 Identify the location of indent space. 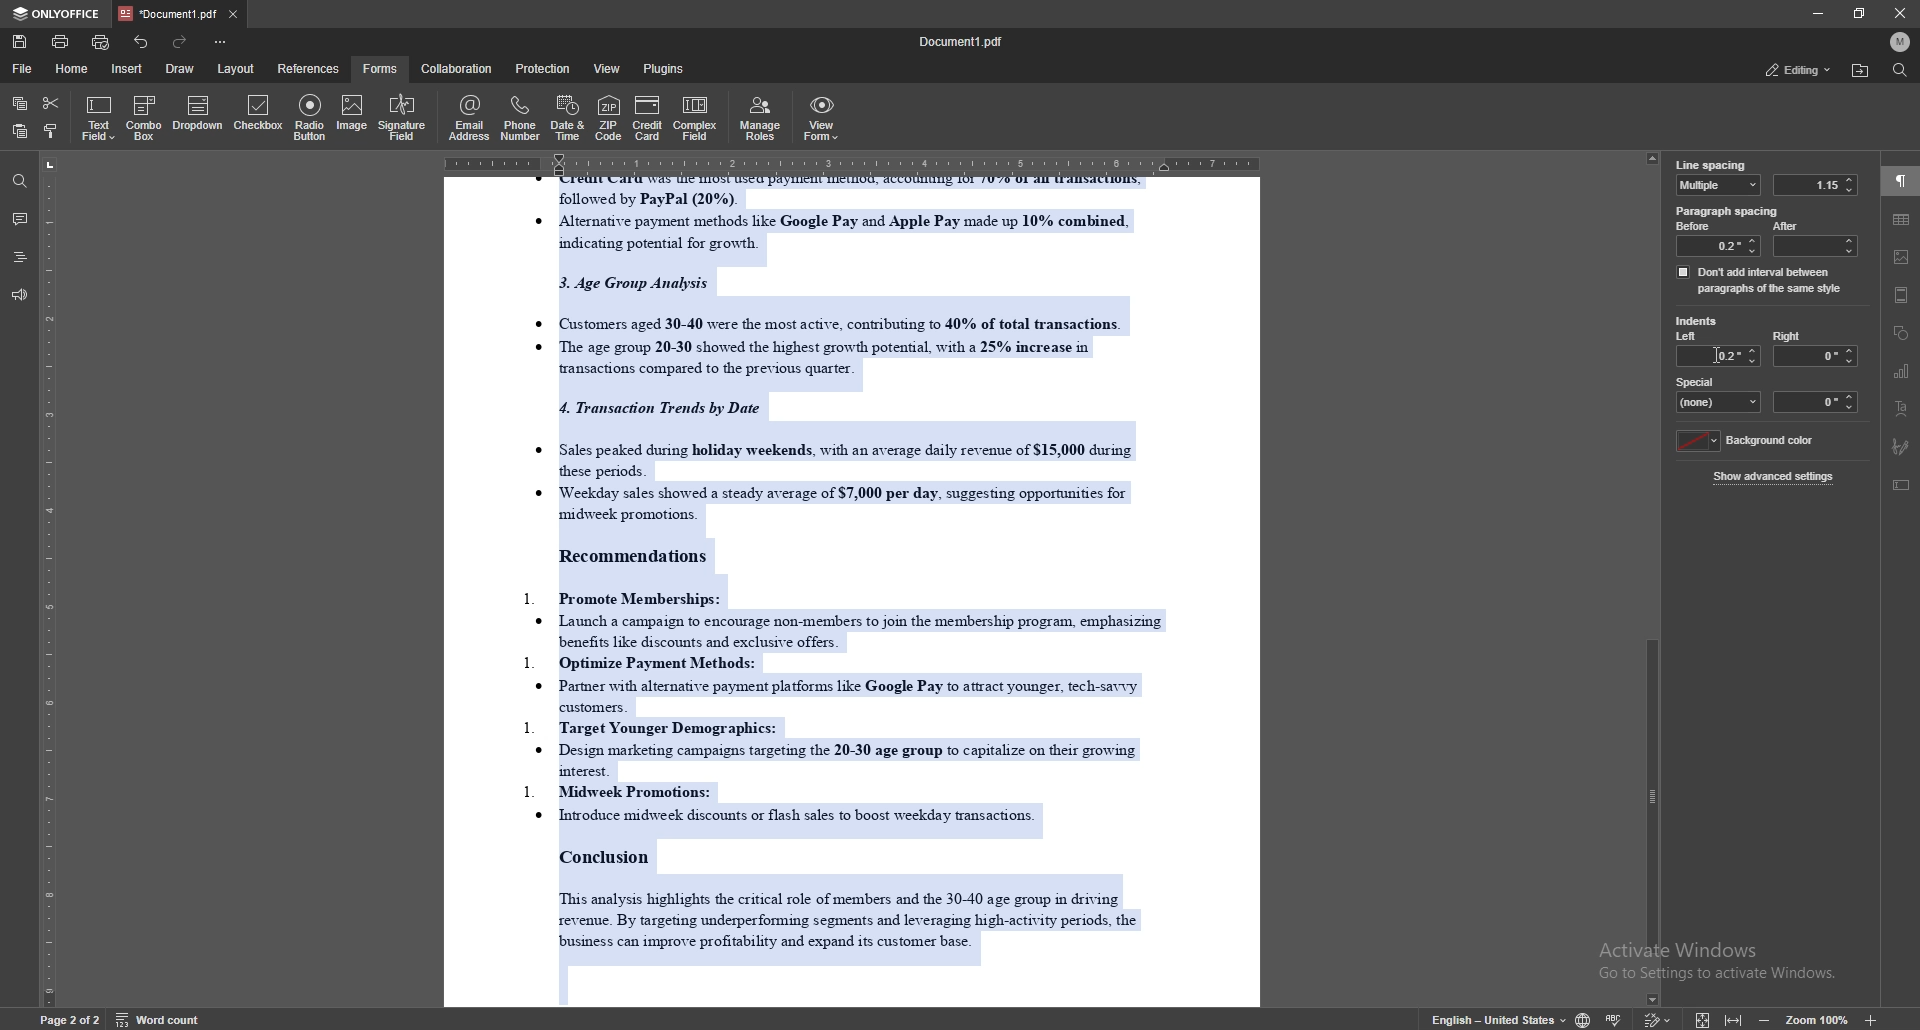
(1817, 402).